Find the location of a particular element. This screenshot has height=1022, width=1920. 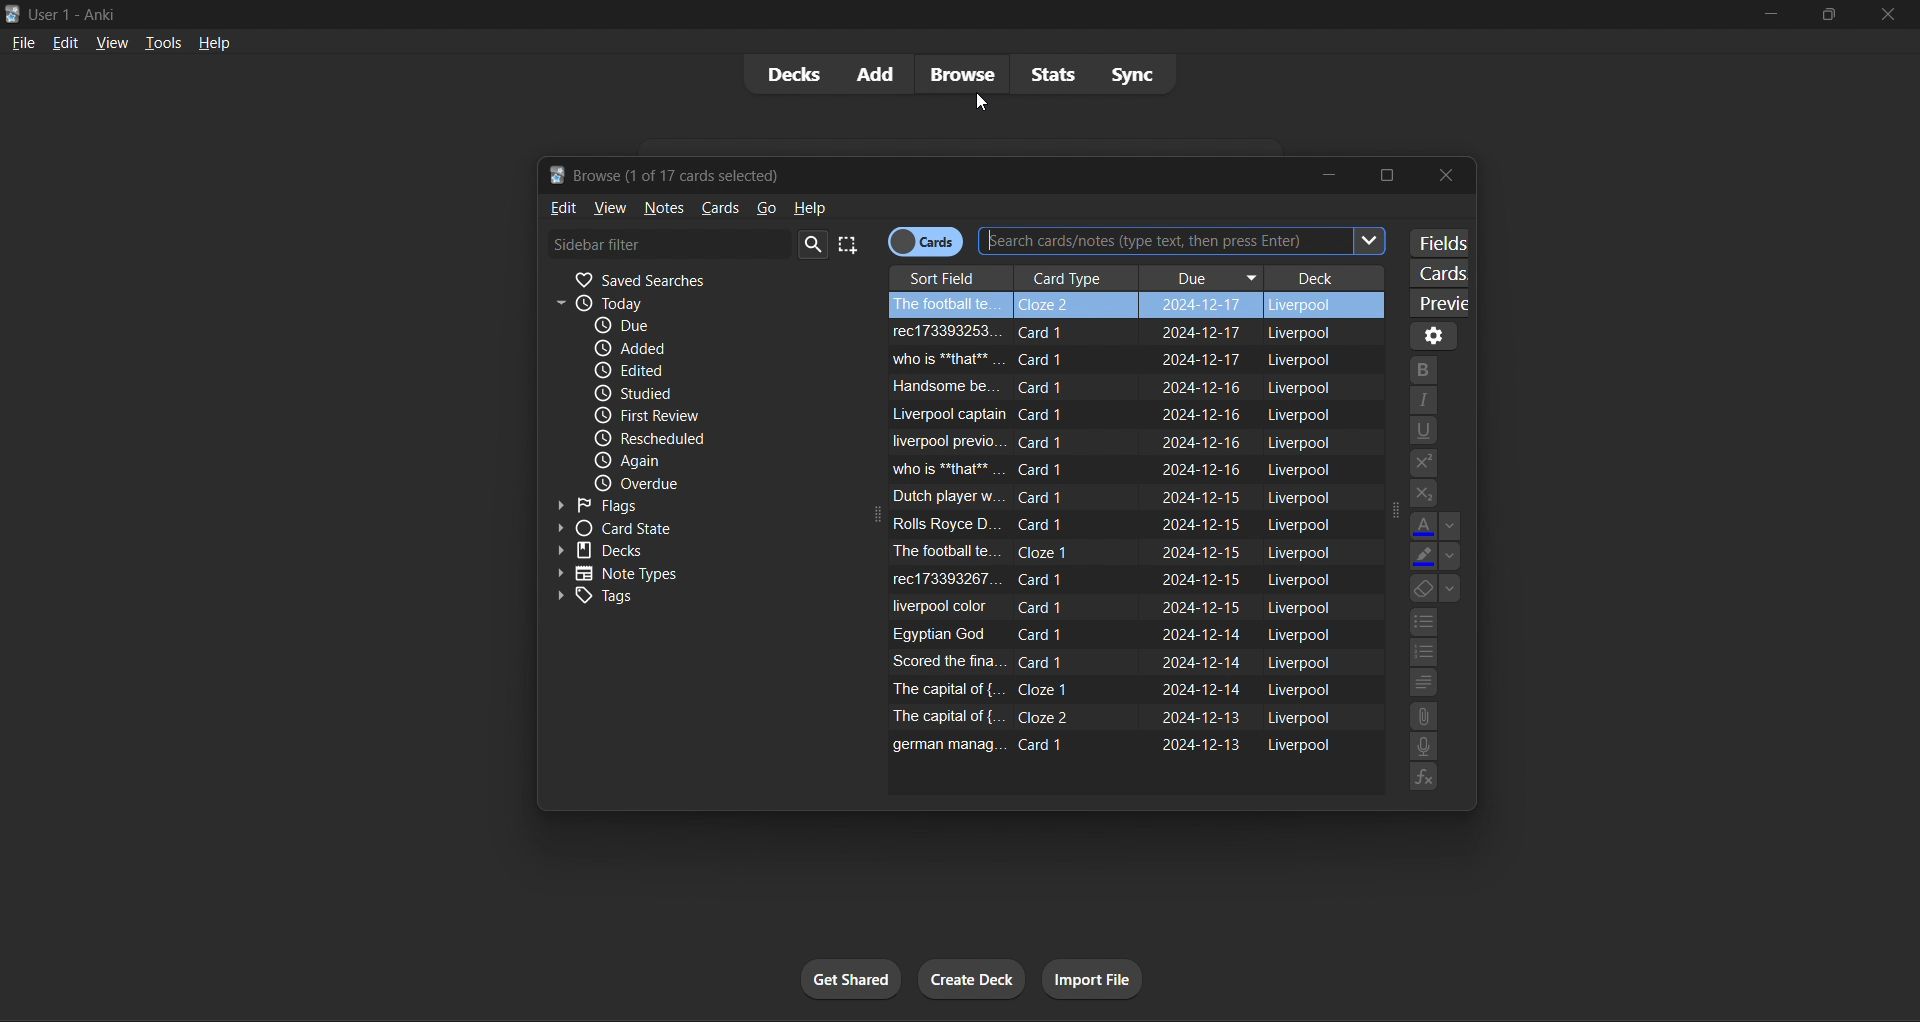

deck column is located at coordinates (1325, 276).